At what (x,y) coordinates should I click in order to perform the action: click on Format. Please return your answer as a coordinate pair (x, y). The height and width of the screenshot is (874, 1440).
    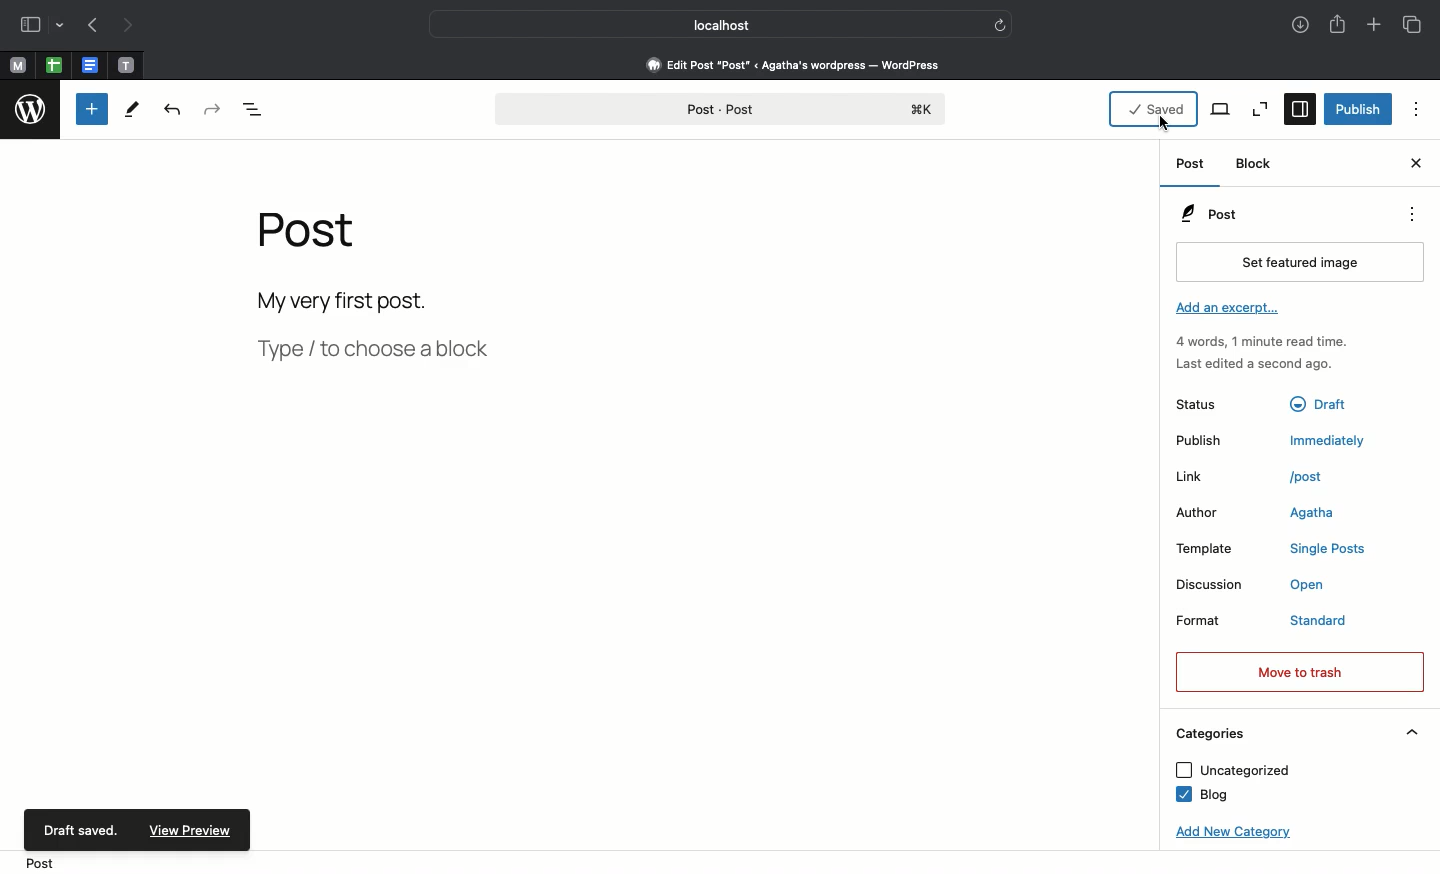
    Looking at the image, I should click on (1216, 624).